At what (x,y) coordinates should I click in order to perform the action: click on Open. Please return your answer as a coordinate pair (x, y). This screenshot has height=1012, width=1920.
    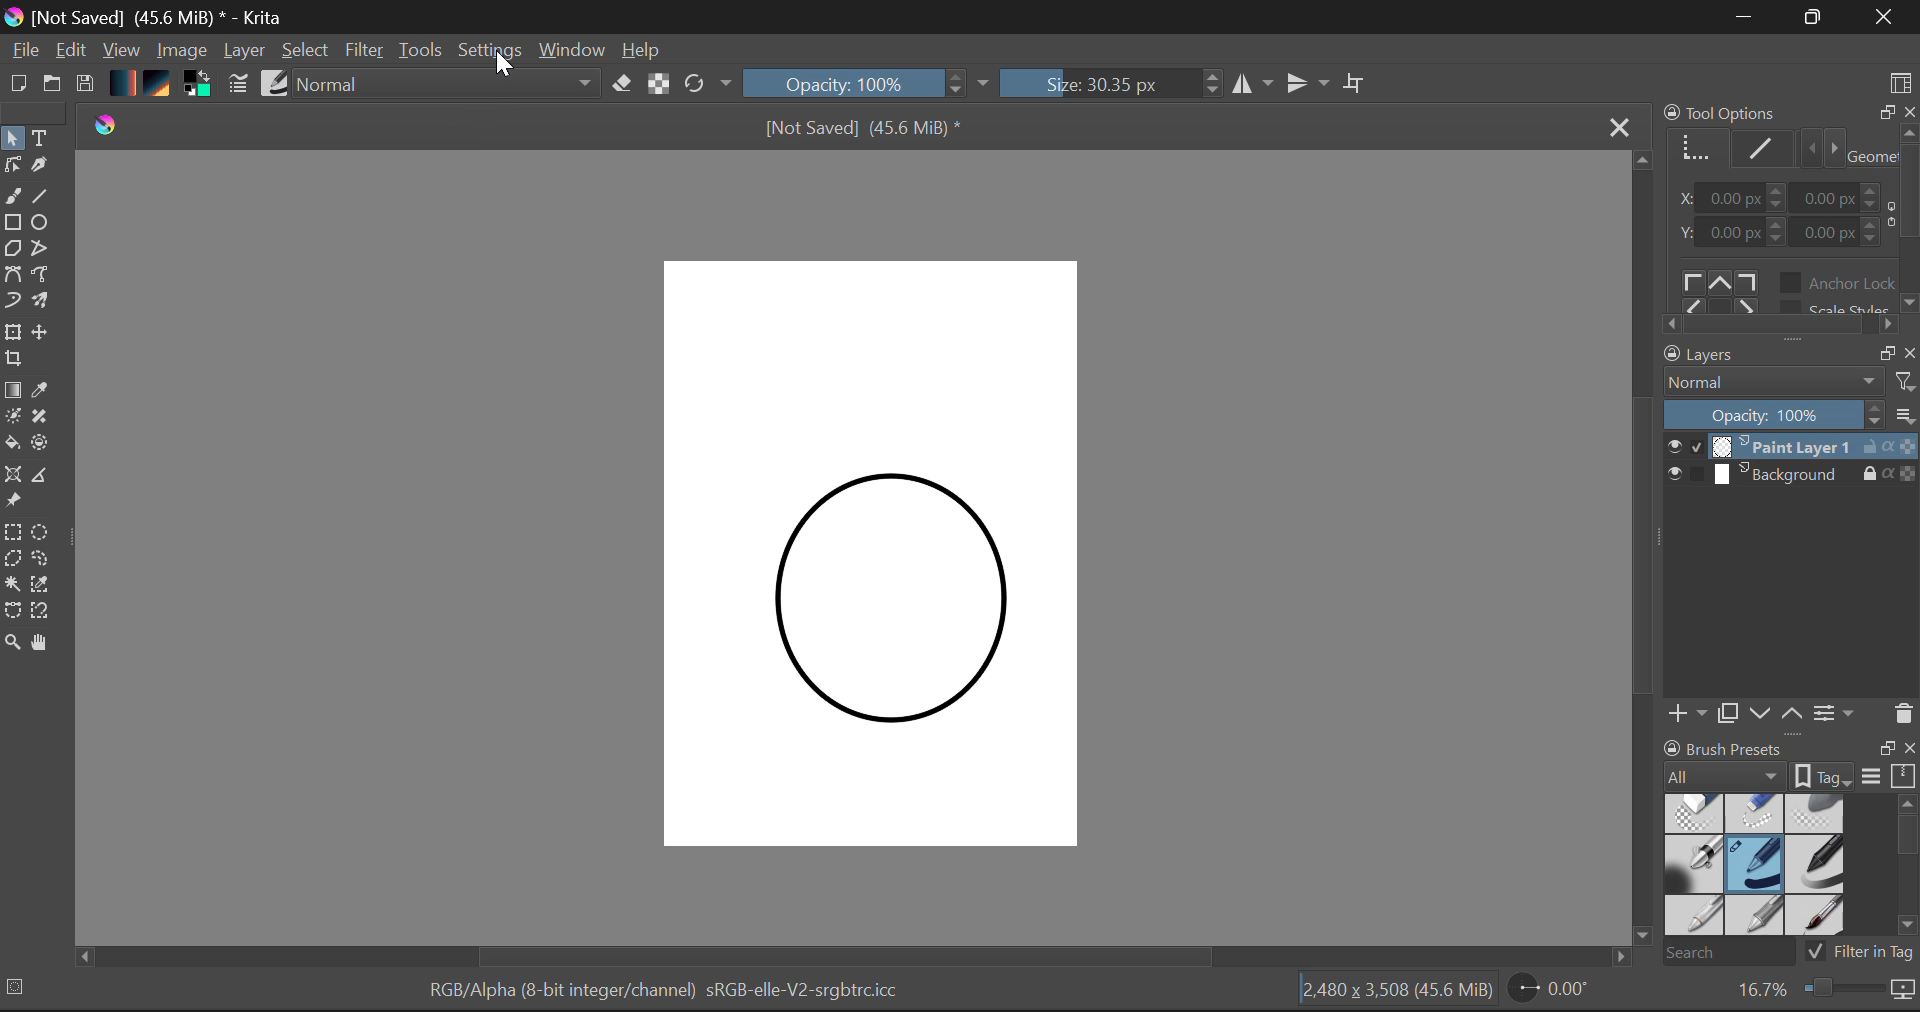
    Looking at the image, I should click on (52, 85).